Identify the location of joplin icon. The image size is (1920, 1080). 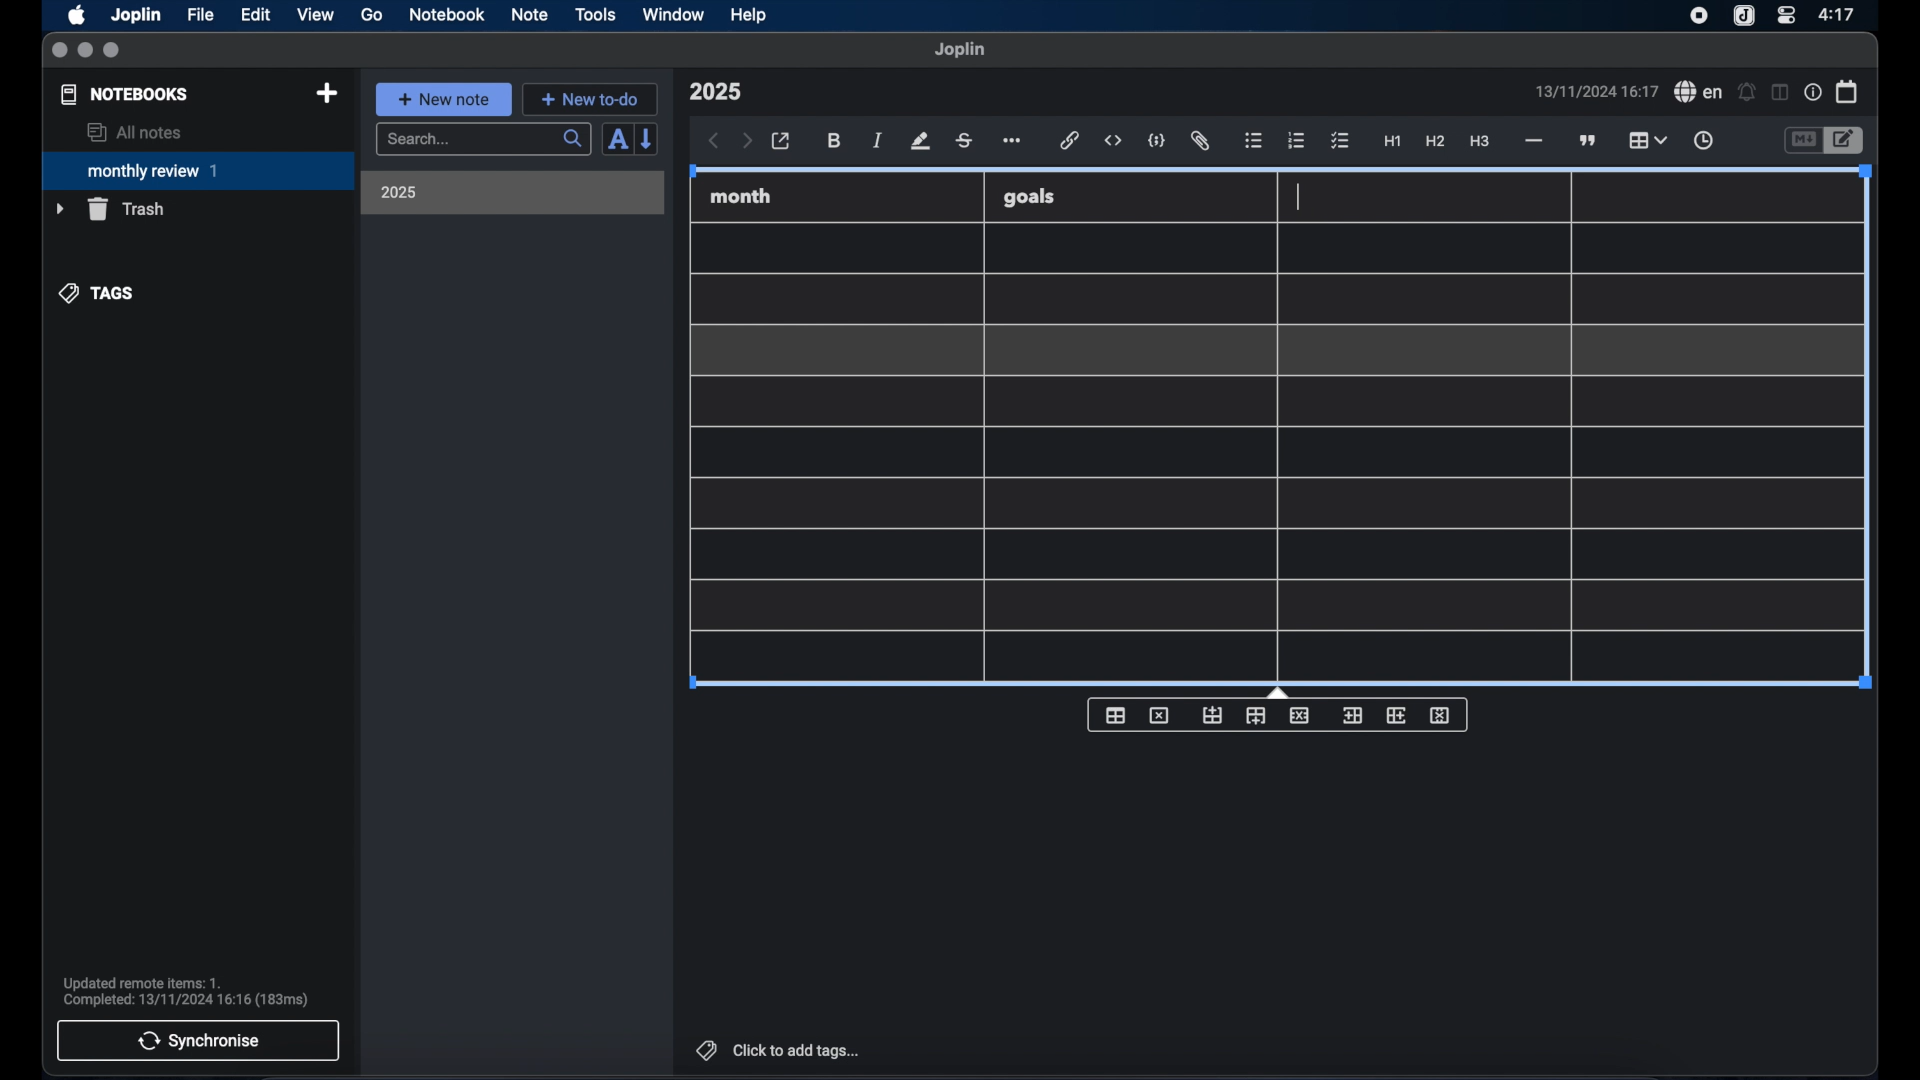
(1742, 17).